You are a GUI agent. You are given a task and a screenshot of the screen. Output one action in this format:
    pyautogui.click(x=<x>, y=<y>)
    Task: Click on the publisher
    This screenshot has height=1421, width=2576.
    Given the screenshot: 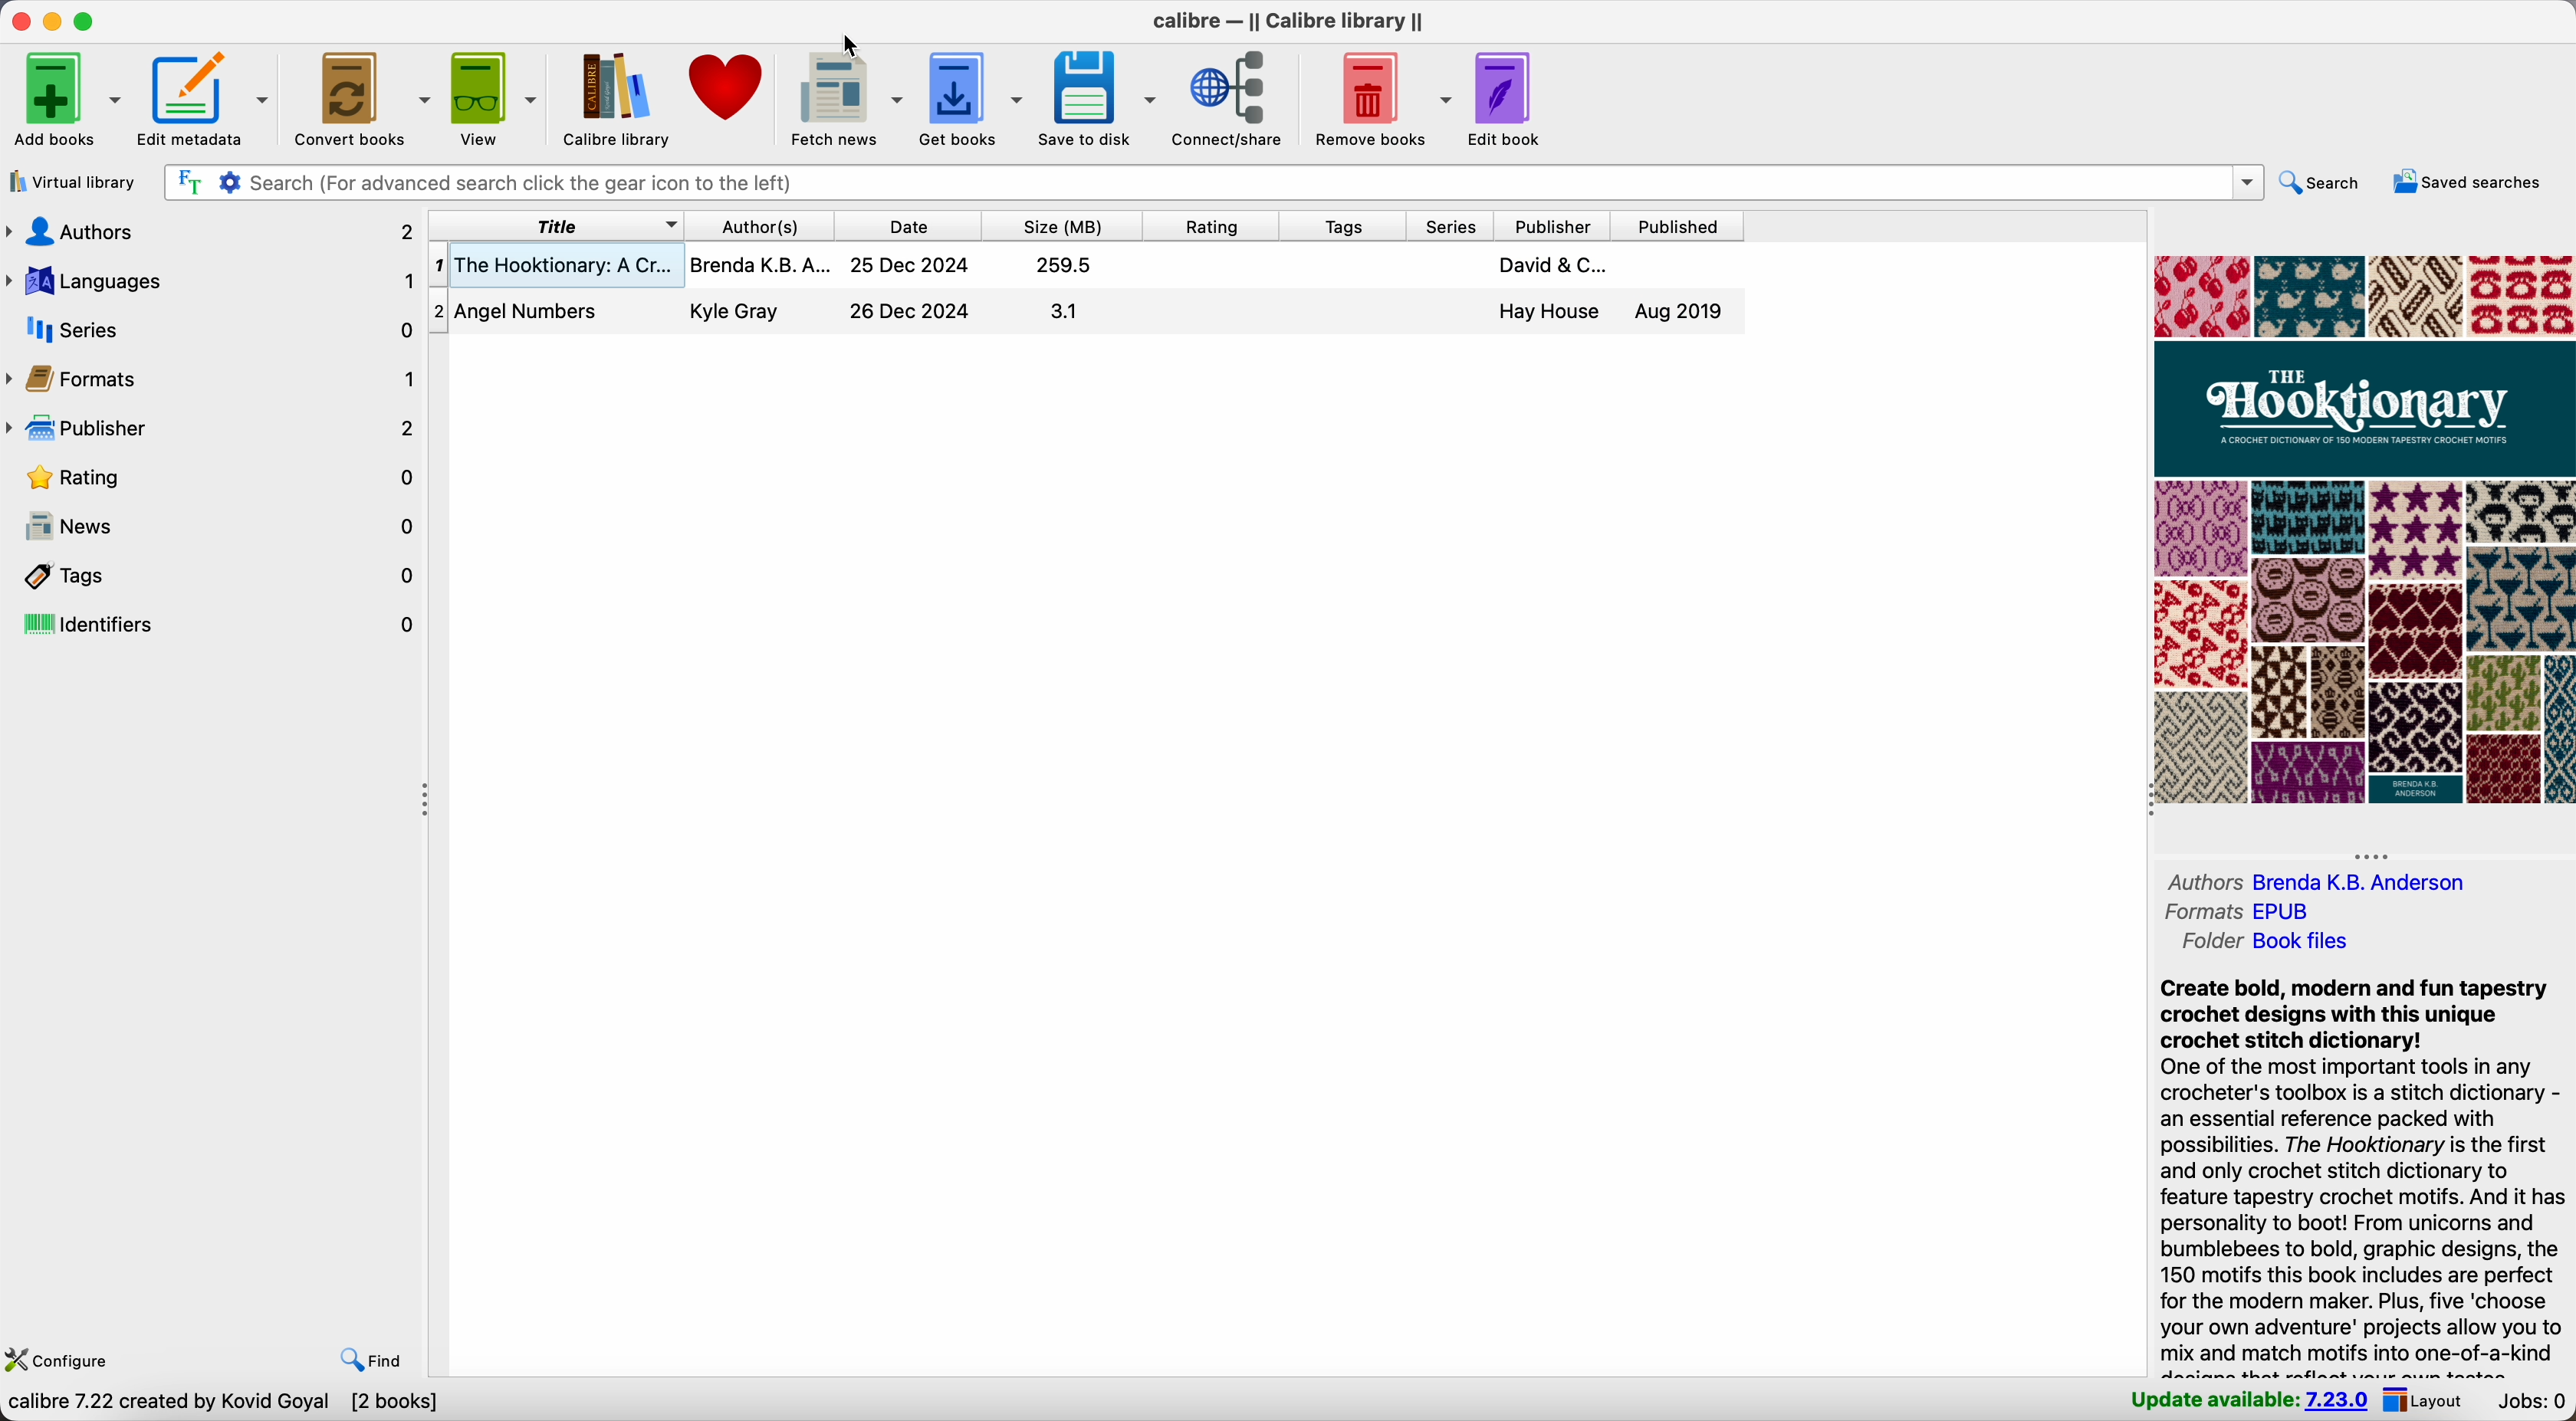 What is the action you would take?
    pyautogui.click(x=214, y=430)
    